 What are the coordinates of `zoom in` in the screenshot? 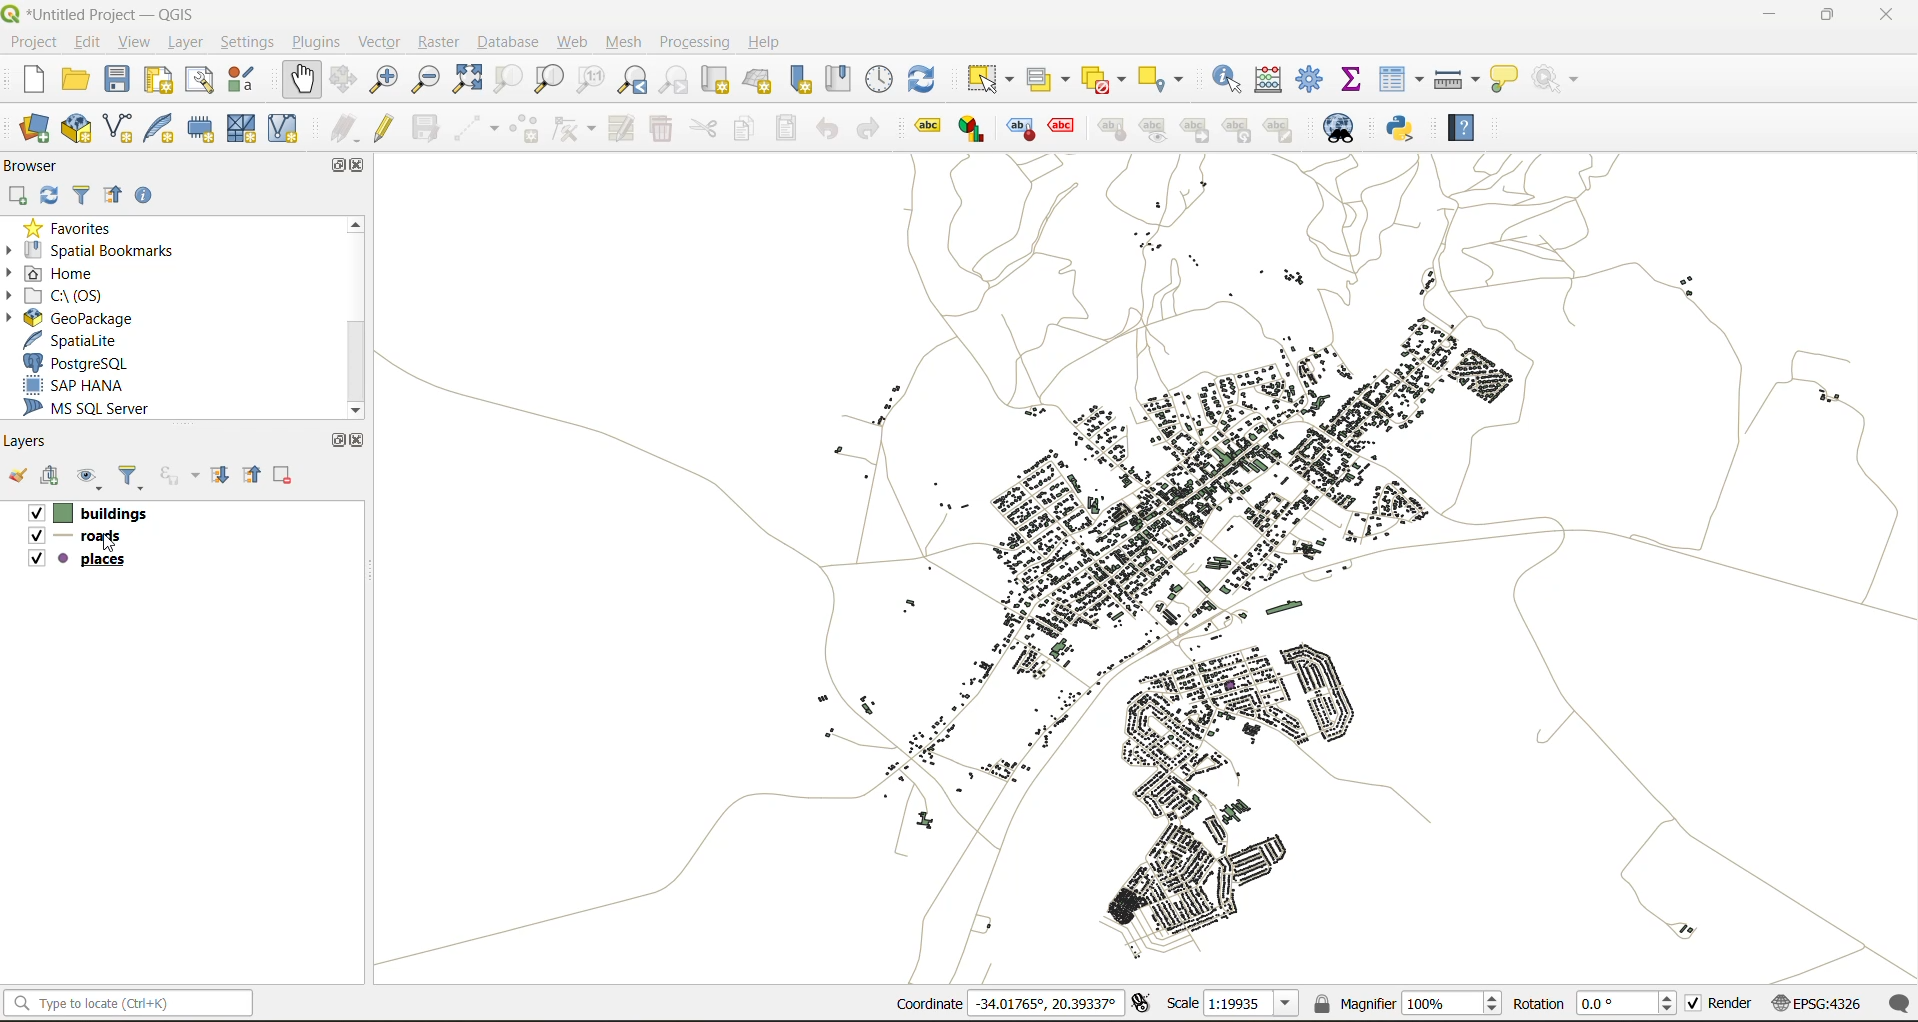 It's located at (383, 77).